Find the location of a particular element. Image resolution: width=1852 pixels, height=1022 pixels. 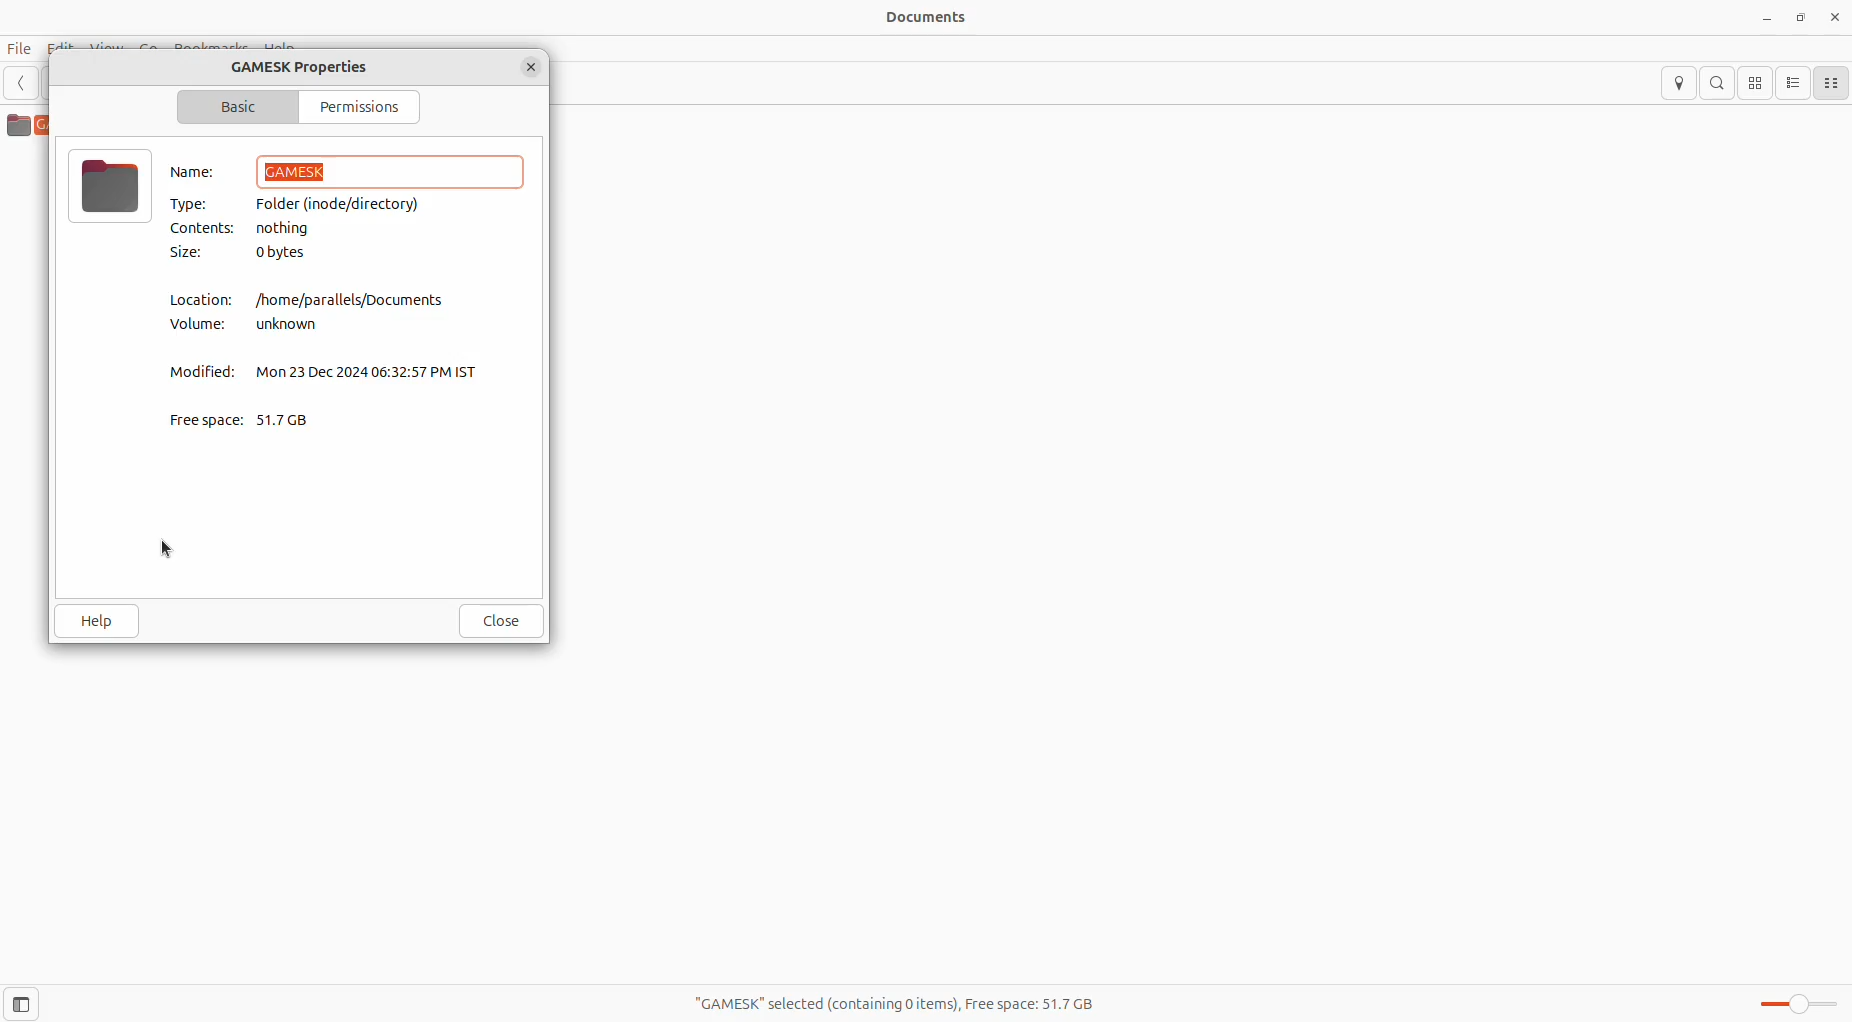

unknown is located at coordinates (293, 326).